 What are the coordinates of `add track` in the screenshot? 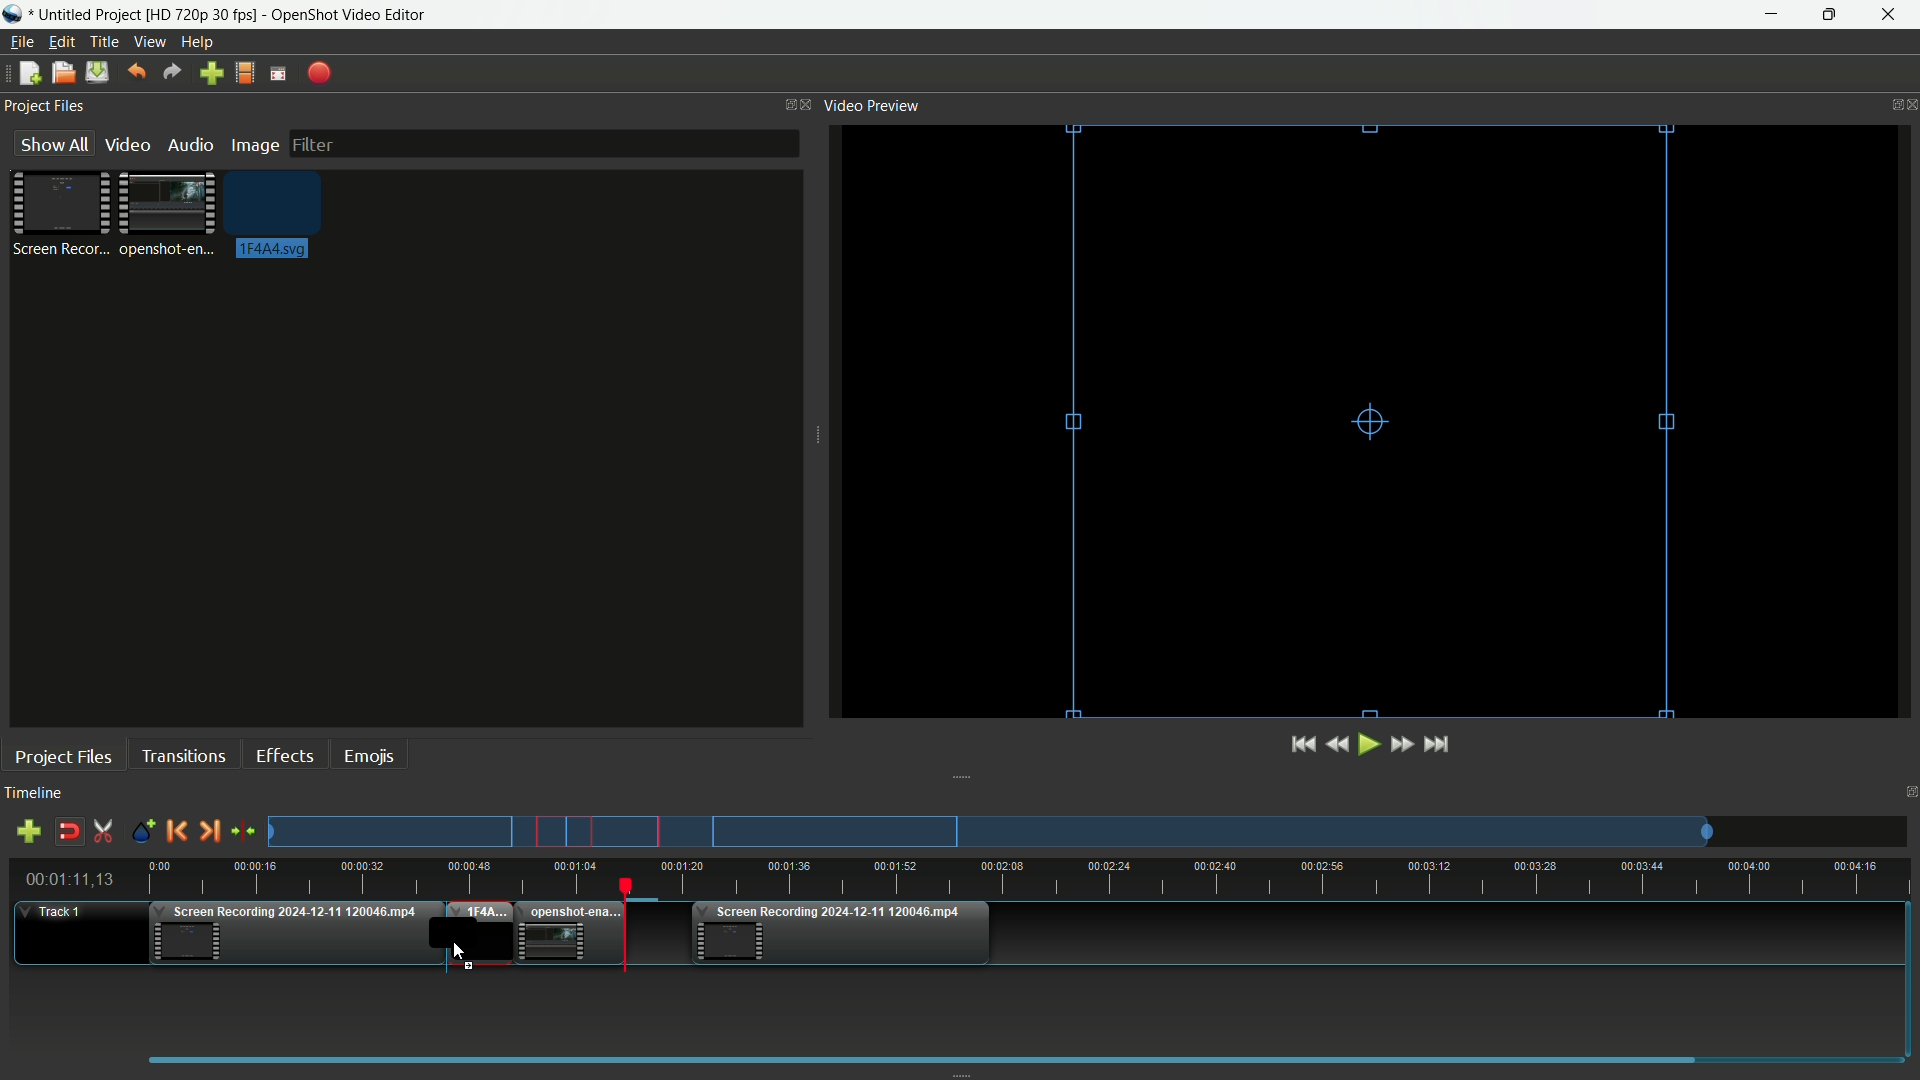 It's located at (25, 832).